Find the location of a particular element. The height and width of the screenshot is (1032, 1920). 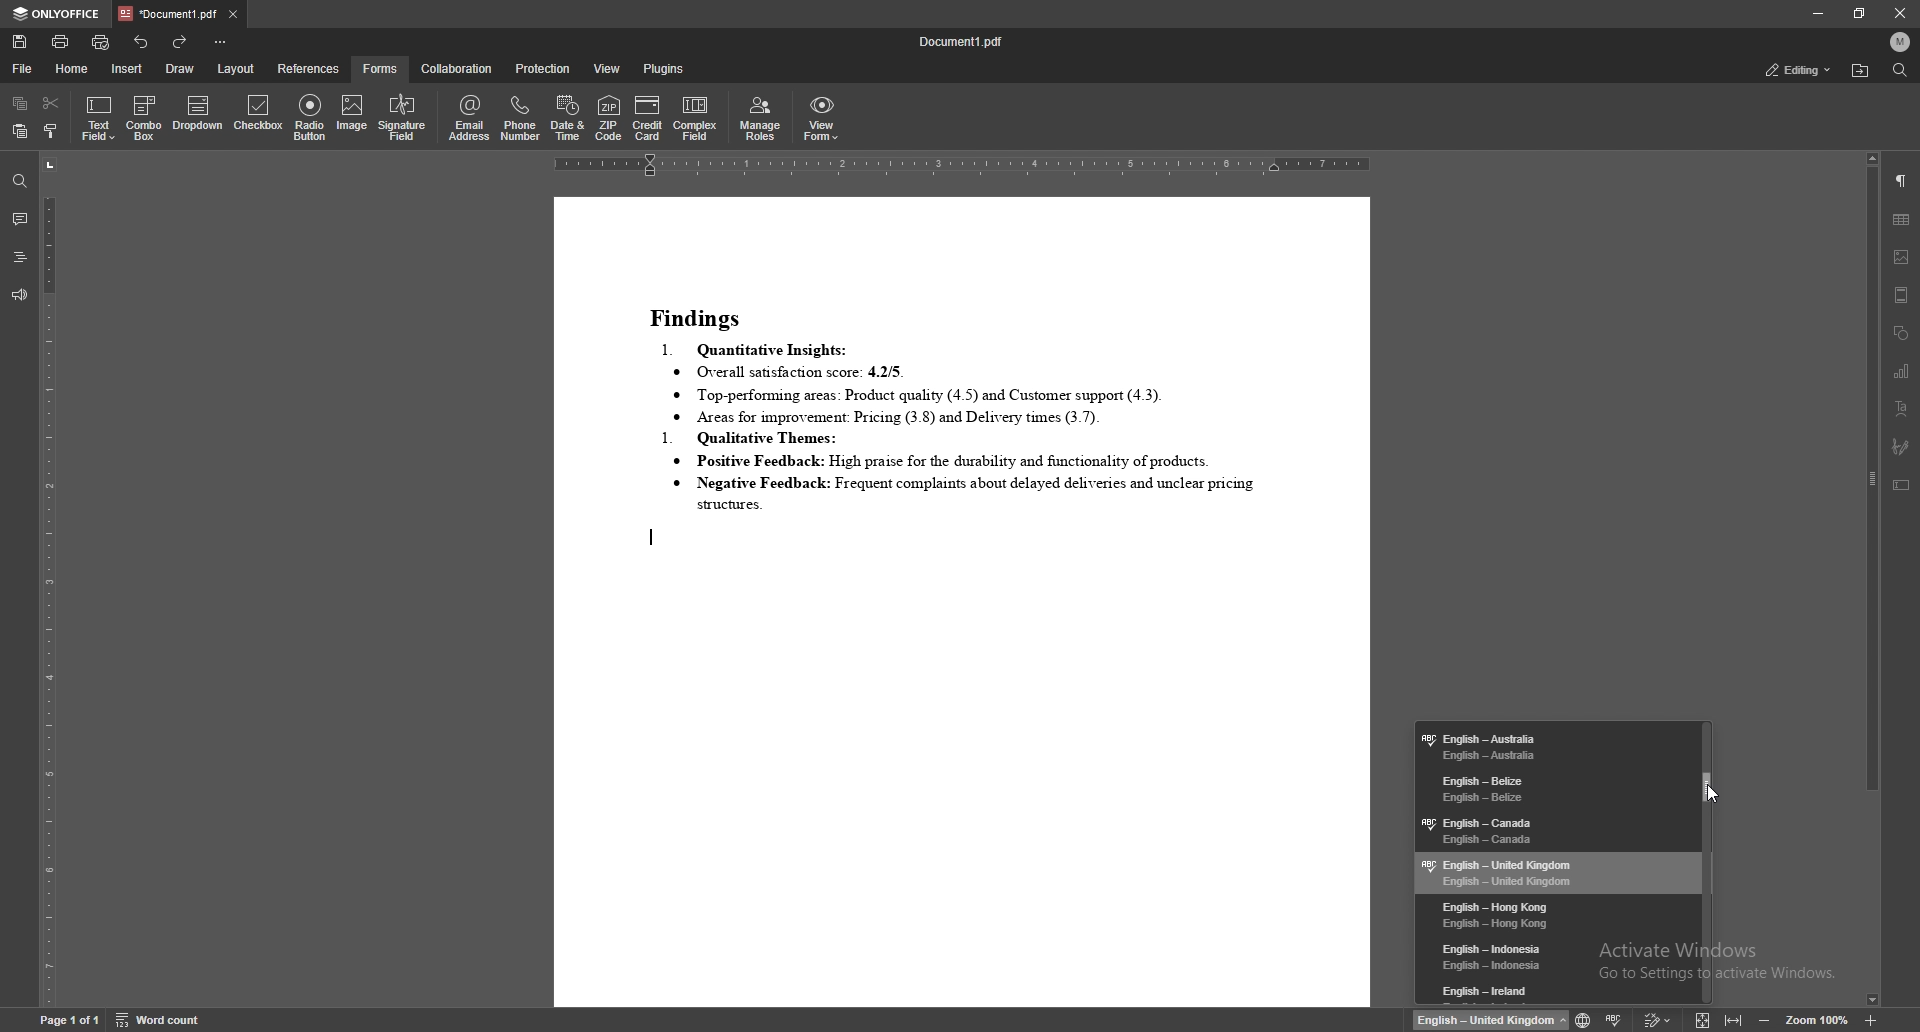

scroll bar is located at coordinates (1872, 582).